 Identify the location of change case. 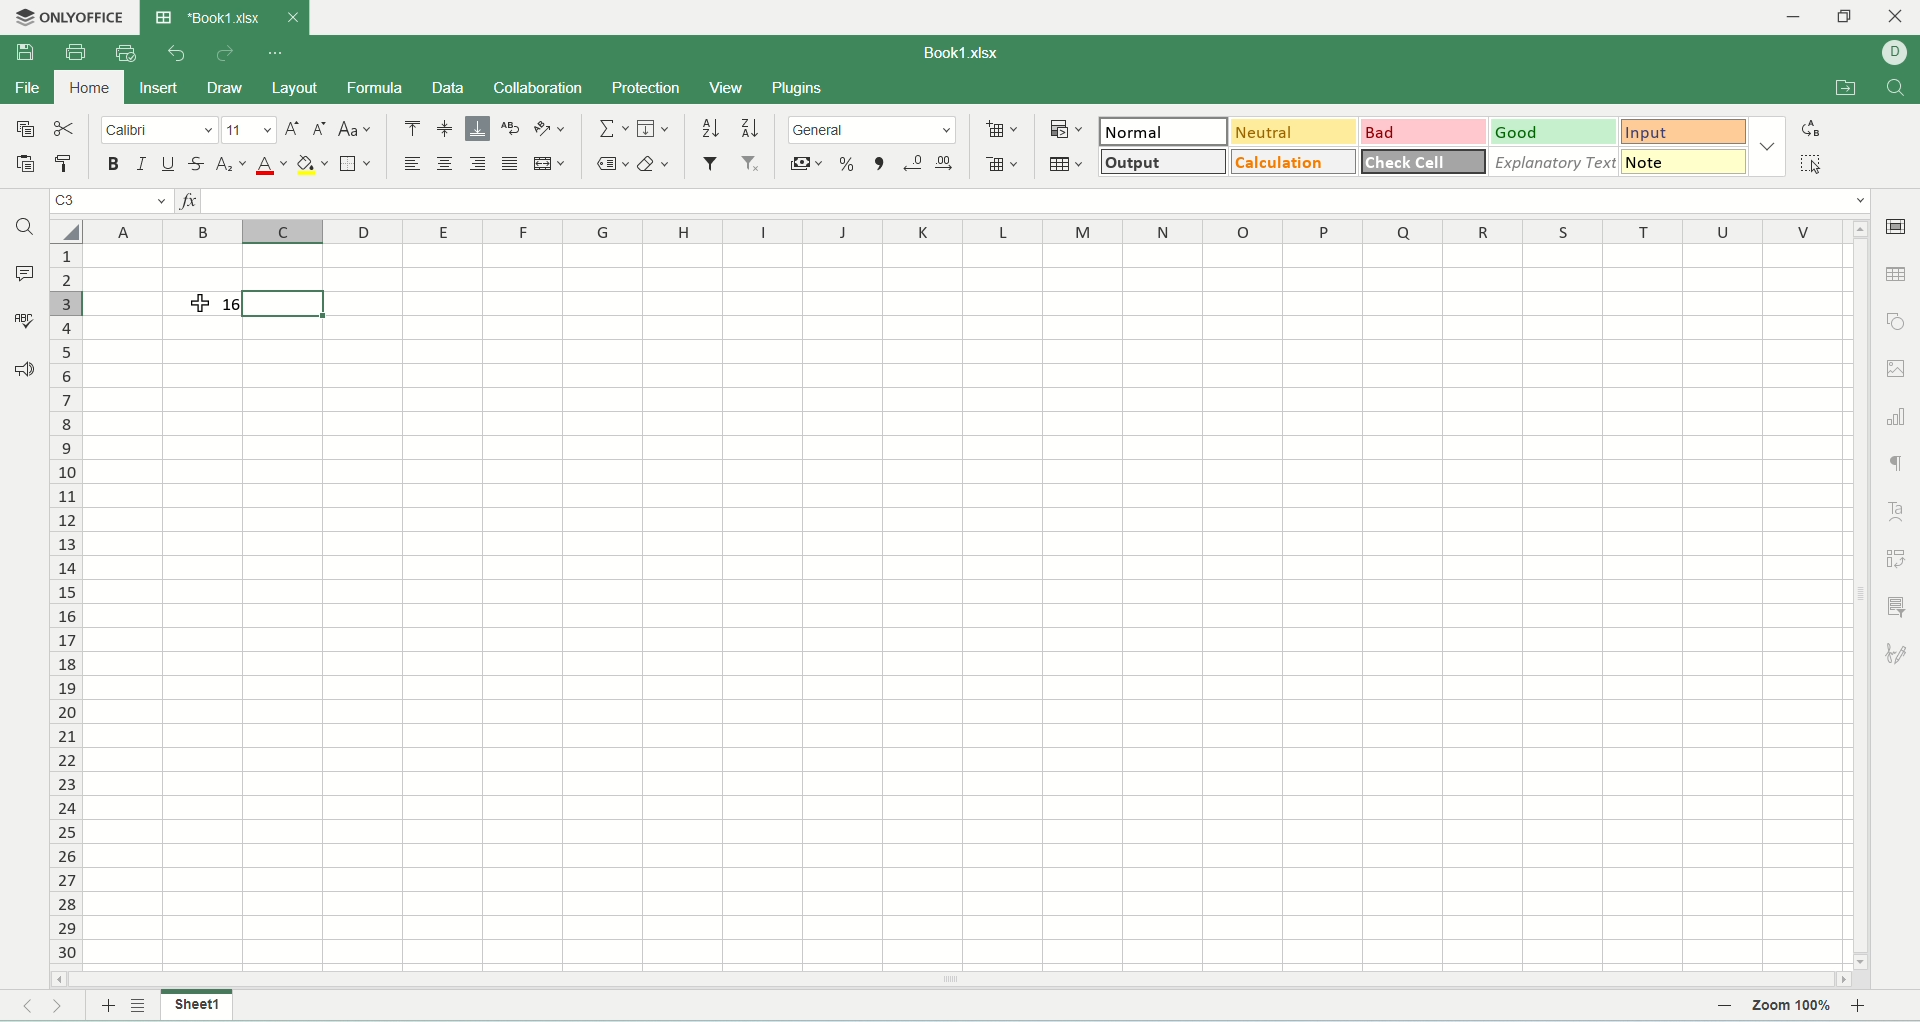
(357, 131).